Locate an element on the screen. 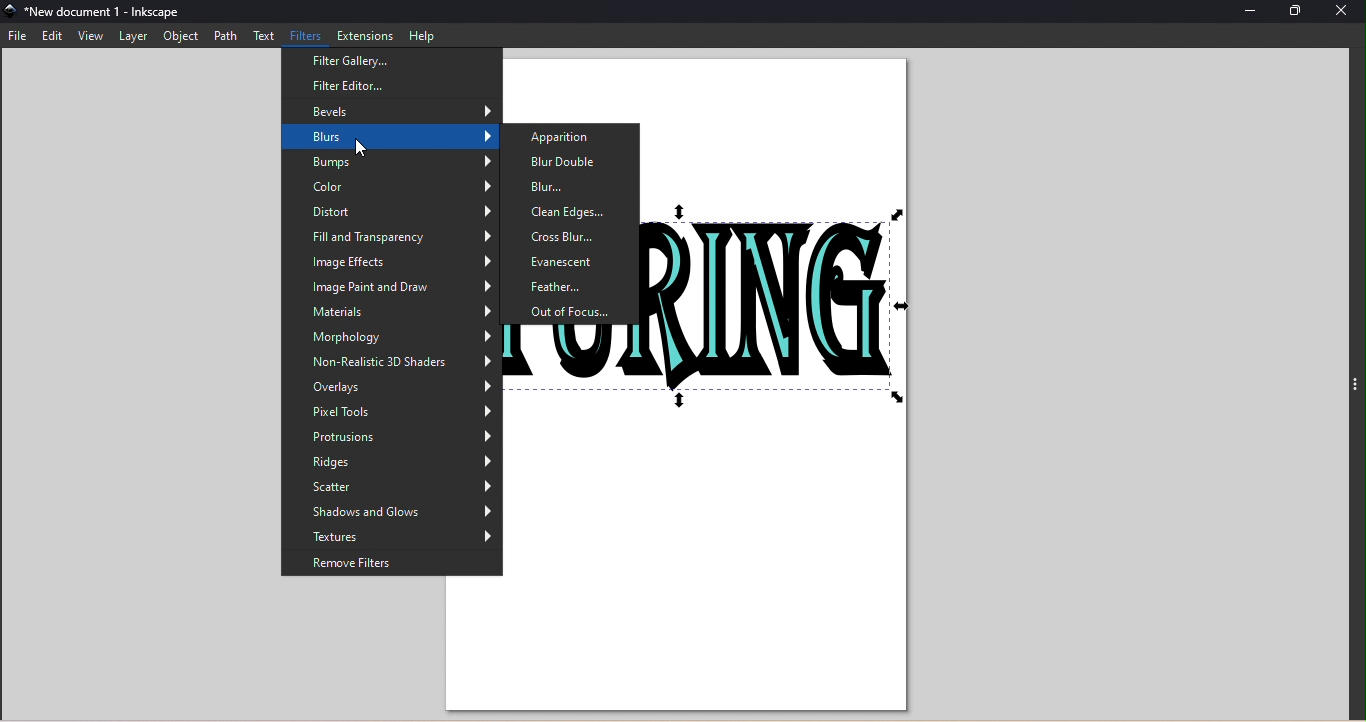 This screenshot has height=722, width=1366. Protrusions is located at coordinates (390, 434).